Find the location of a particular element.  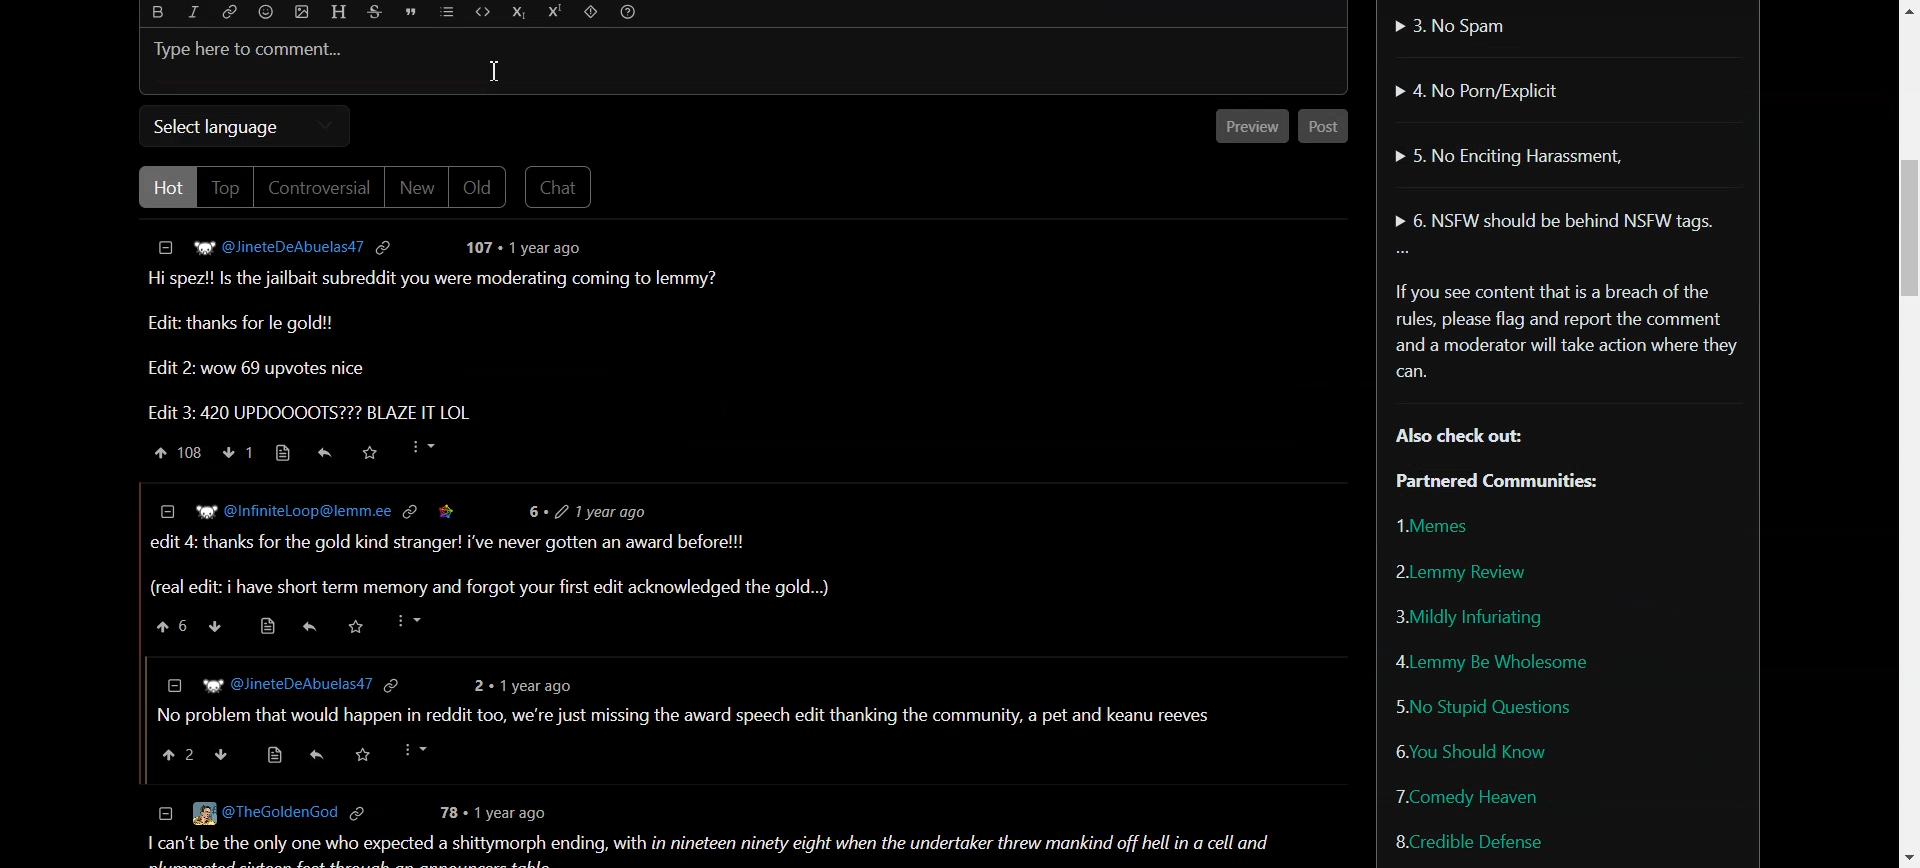

Upvote is located at coordinates (181, 452).